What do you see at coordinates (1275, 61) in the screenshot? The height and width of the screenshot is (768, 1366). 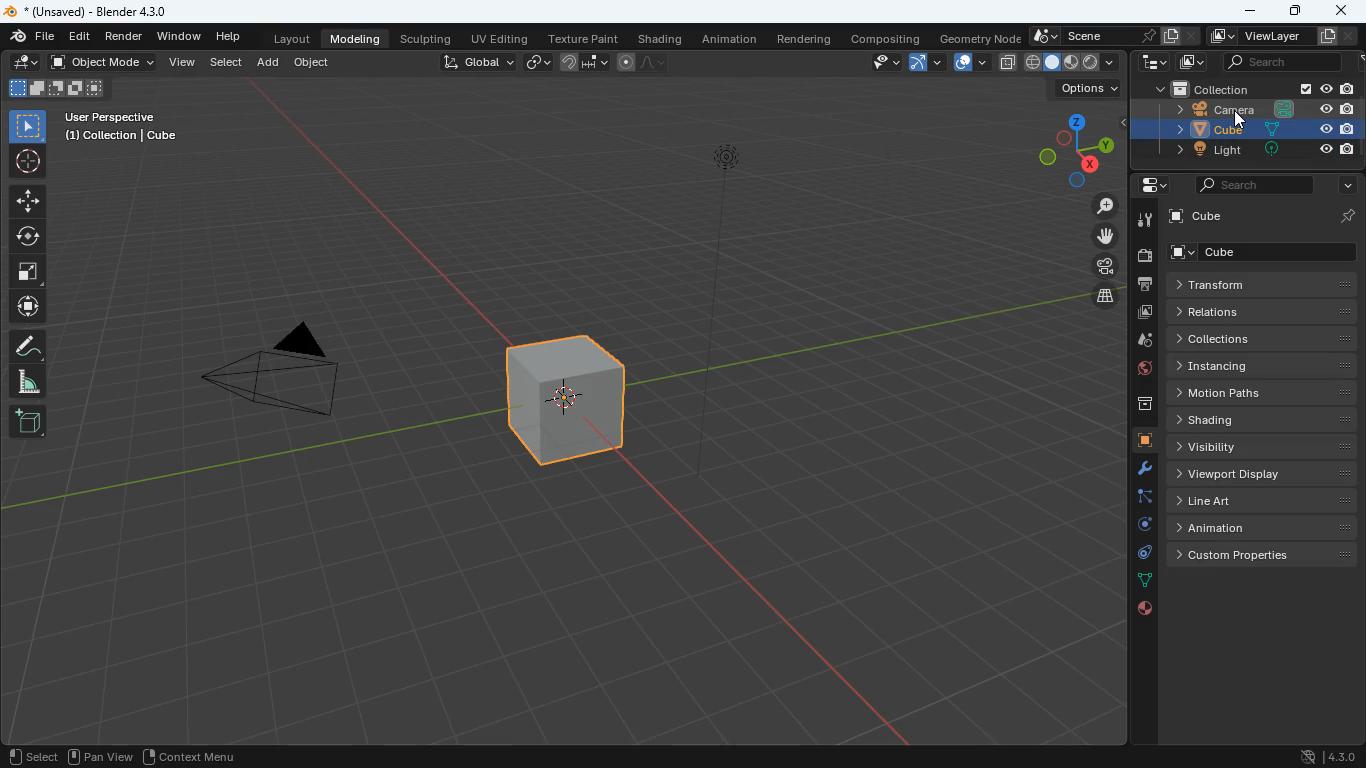 I see `search` at bounding box center [1275, 61].